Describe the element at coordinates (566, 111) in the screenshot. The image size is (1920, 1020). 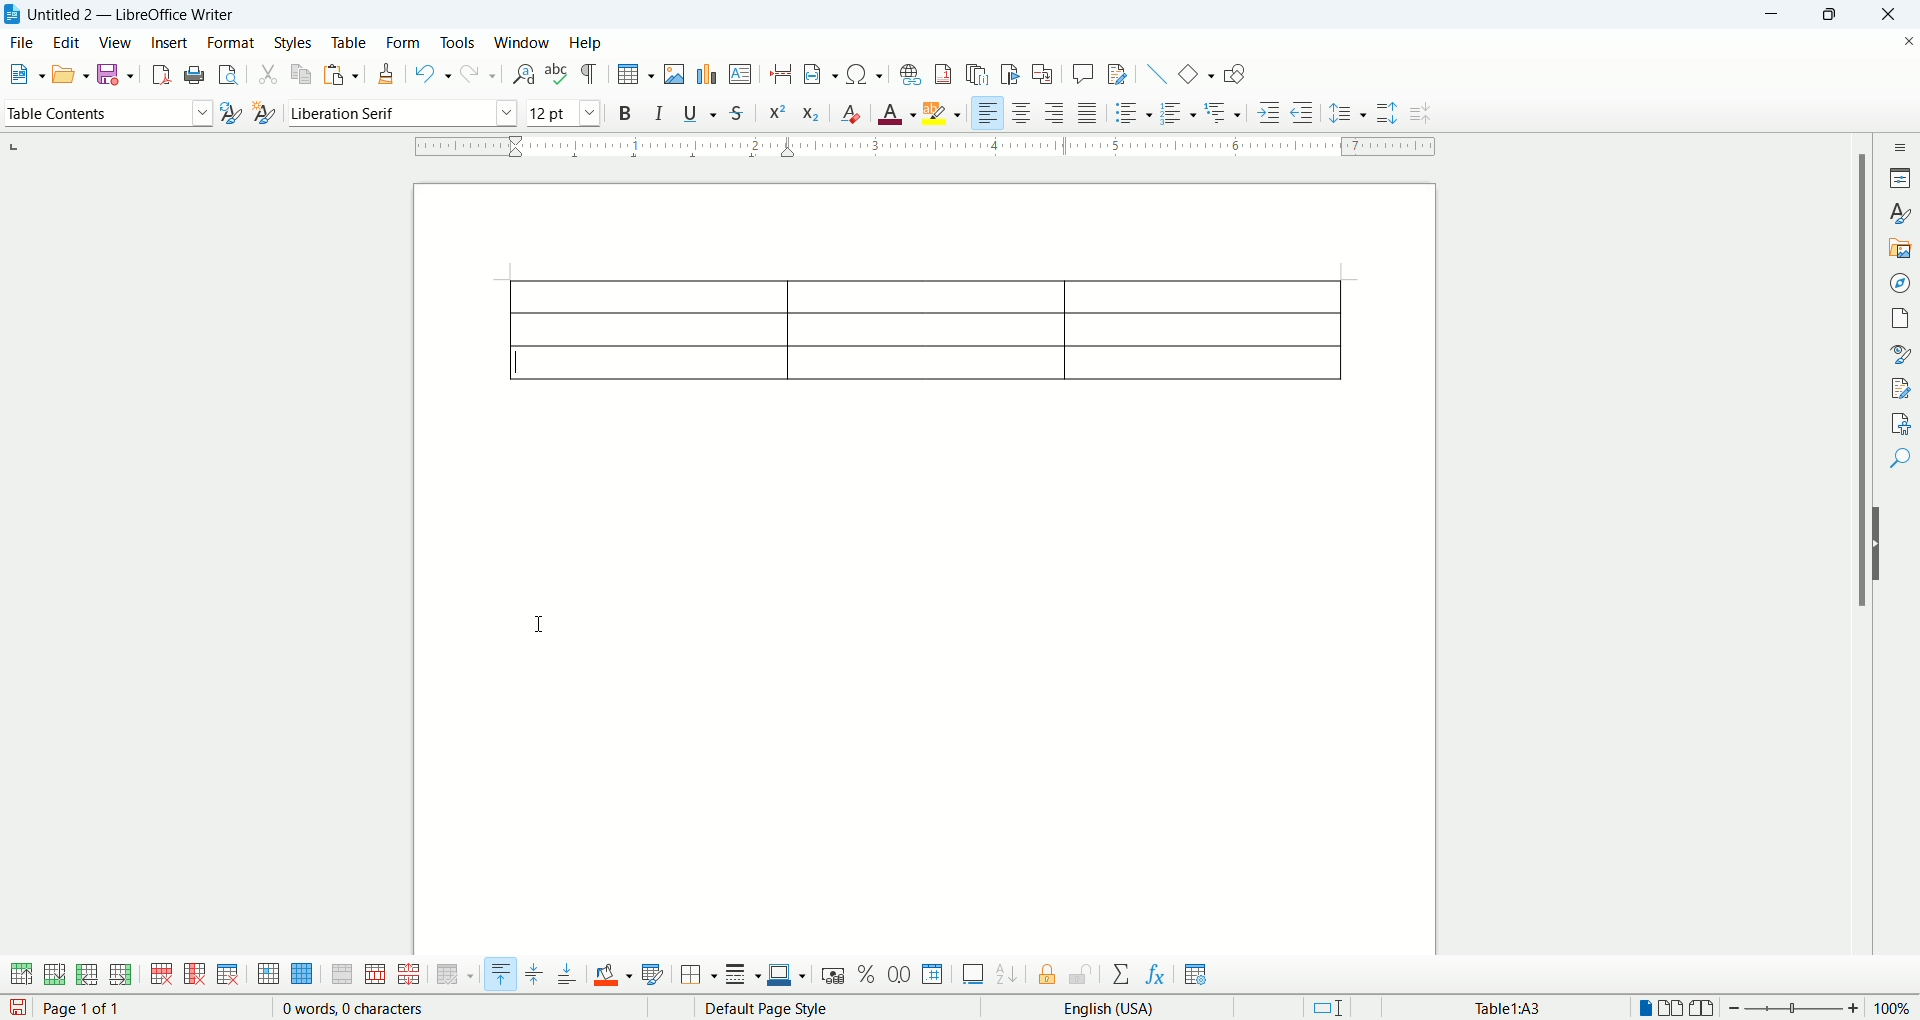
I see `font size` at that location.